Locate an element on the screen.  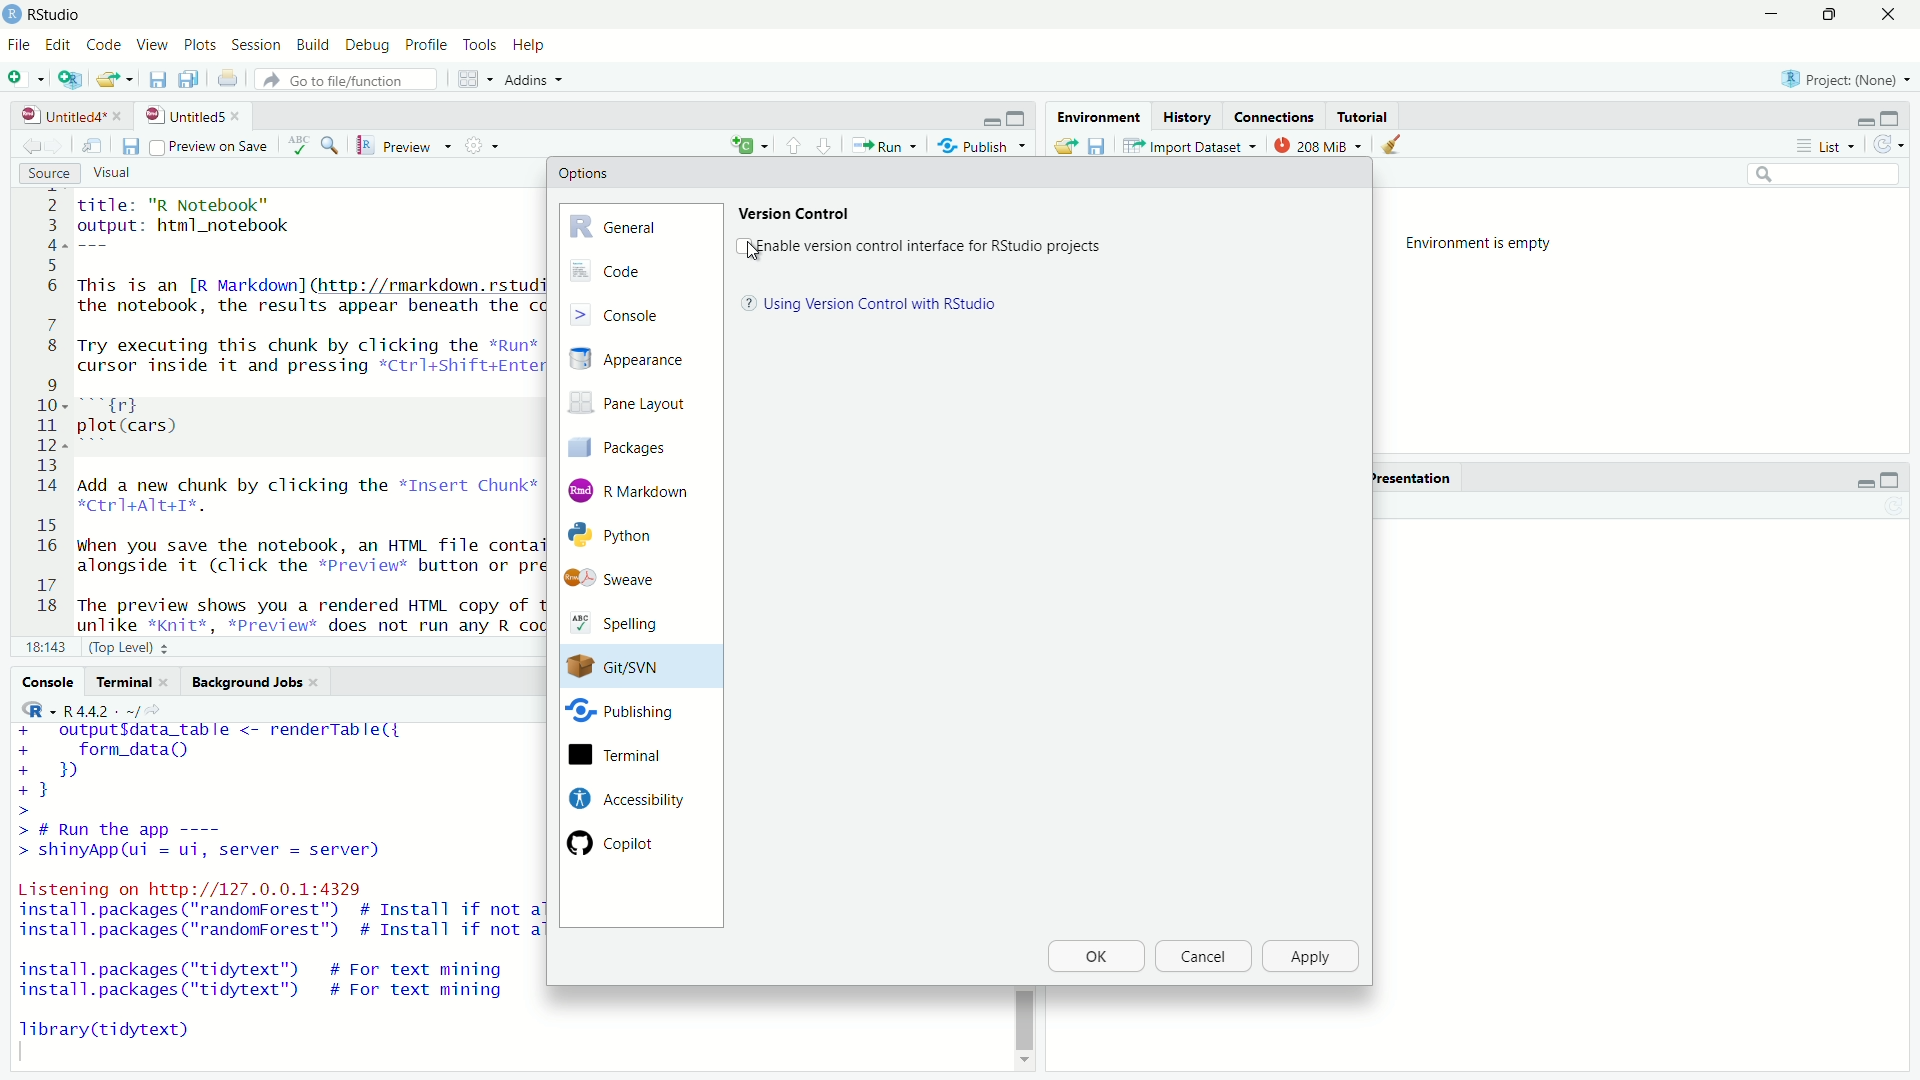
save is located at coordinates (129, 147).